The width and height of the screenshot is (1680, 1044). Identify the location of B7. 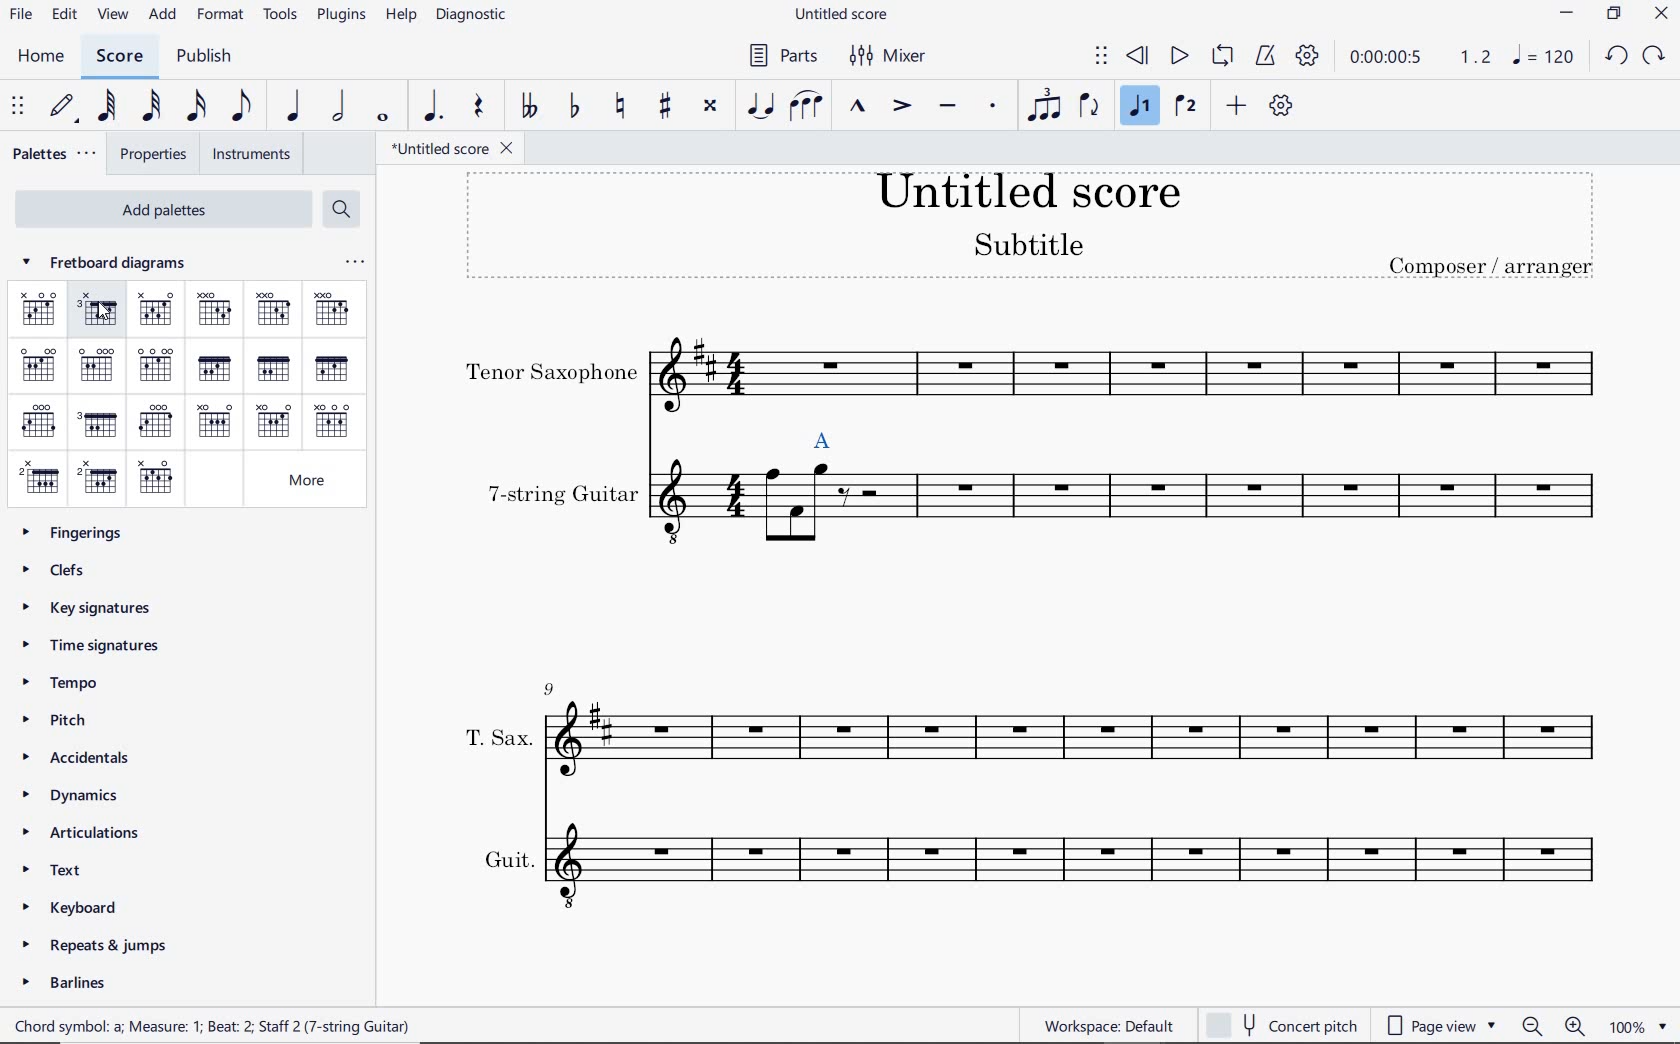
(158, 479).